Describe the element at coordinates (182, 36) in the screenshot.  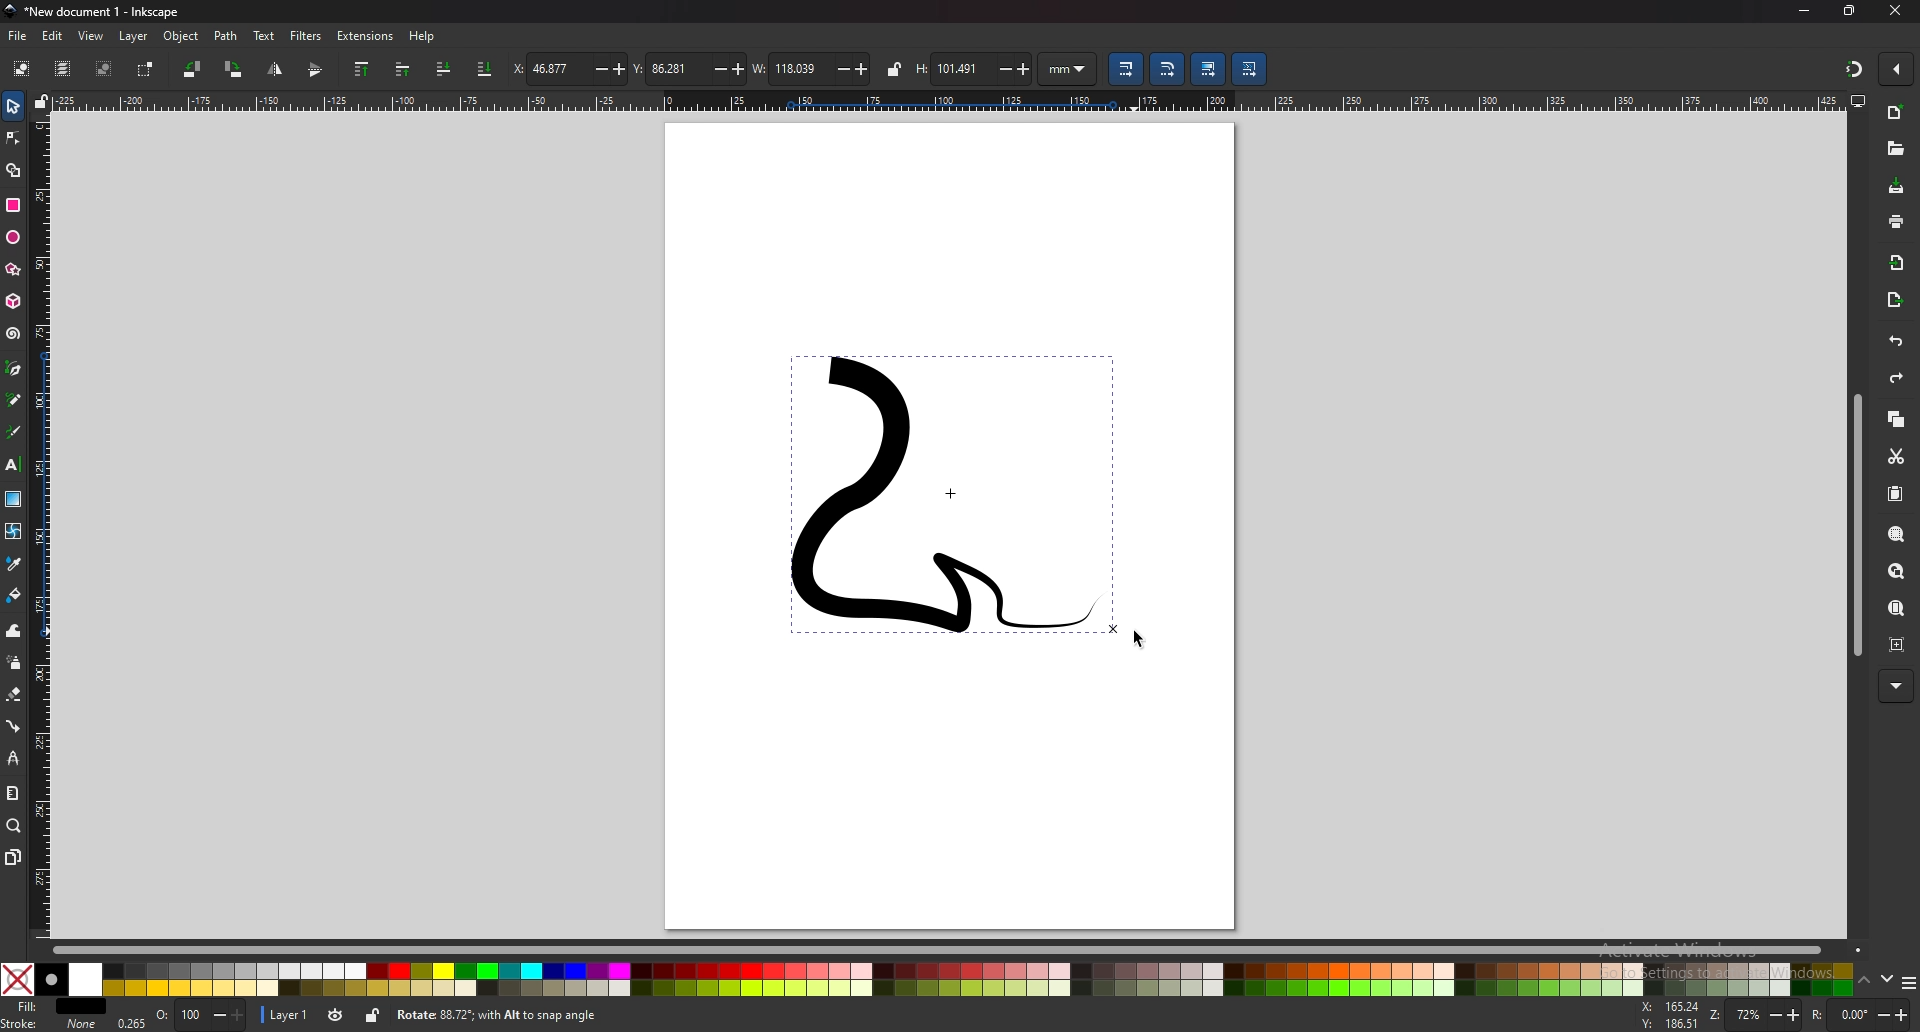
I see `object` at that location.